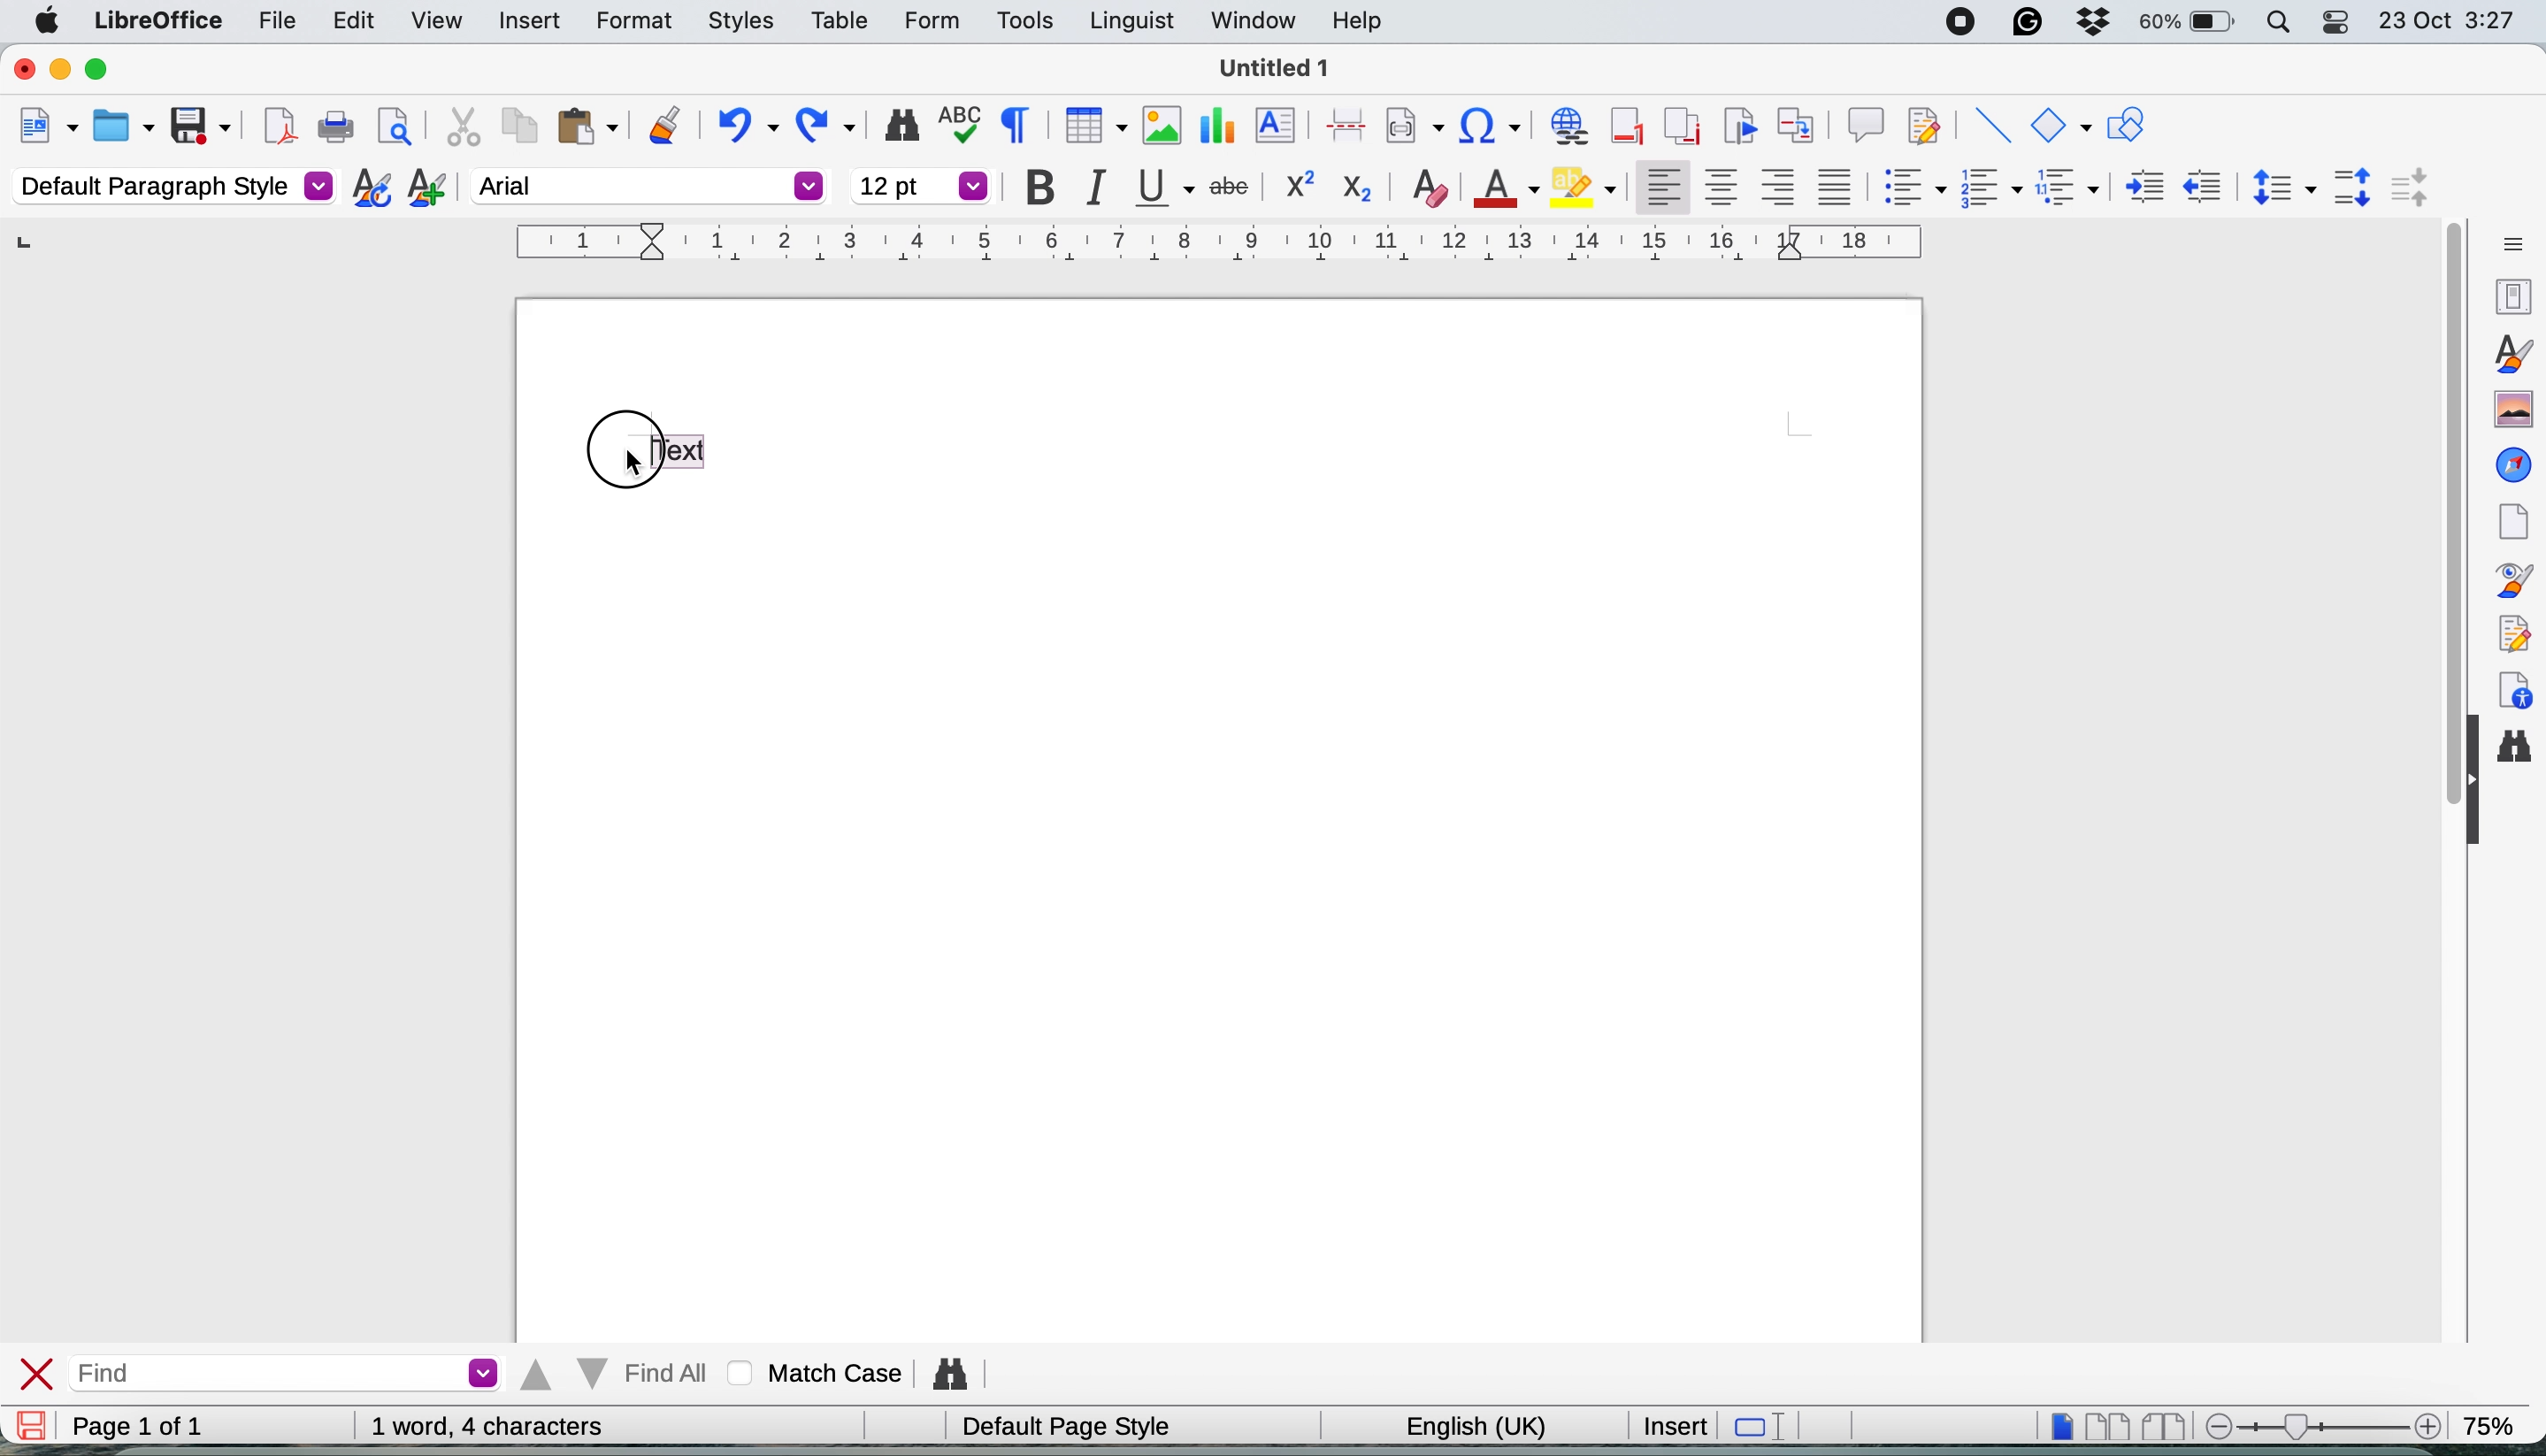 The image size is (2546, 1456). Describe the element at coordinates (1624, 126) in the screenshot. I see `insert footnote` at that location.